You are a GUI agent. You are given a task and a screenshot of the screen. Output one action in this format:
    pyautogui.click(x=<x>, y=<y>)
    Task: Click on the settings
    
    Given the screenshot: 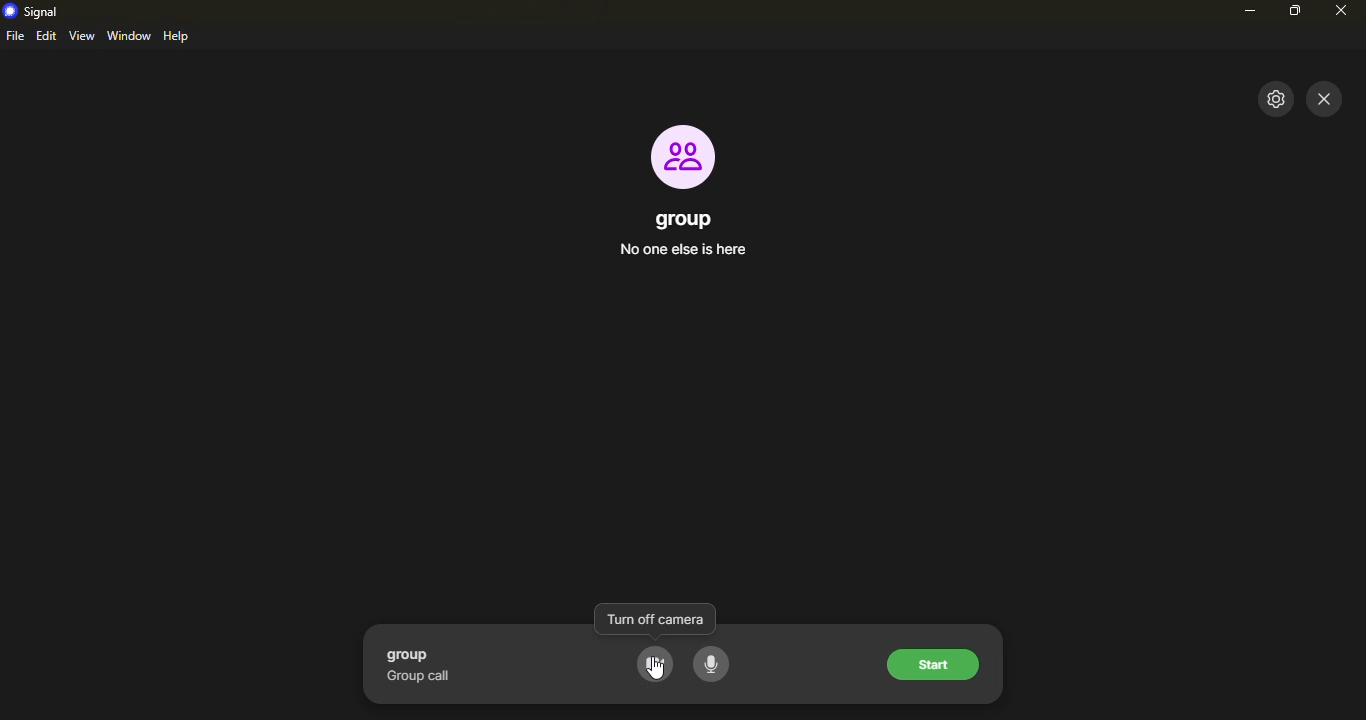 What is the action you would take?
    pyautogui.click(x=1273, y=100)
    